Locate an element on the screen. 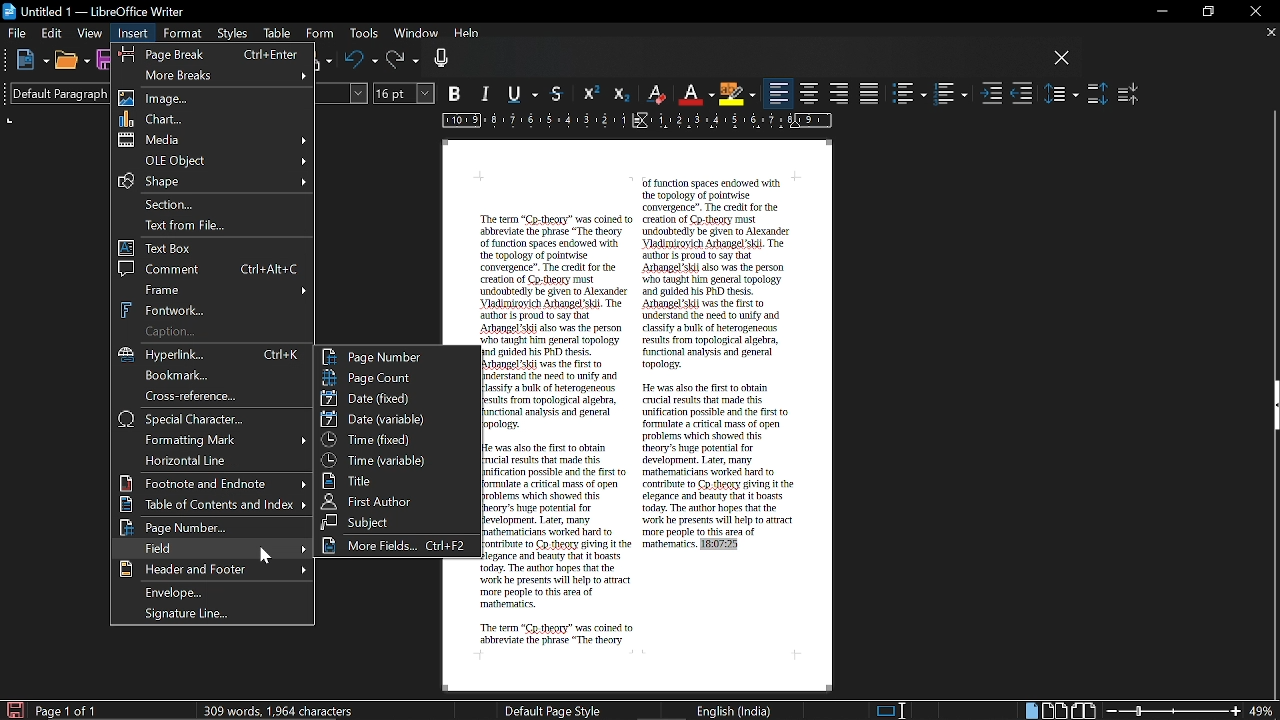  strikethrough is located at coordinates (559, 93).